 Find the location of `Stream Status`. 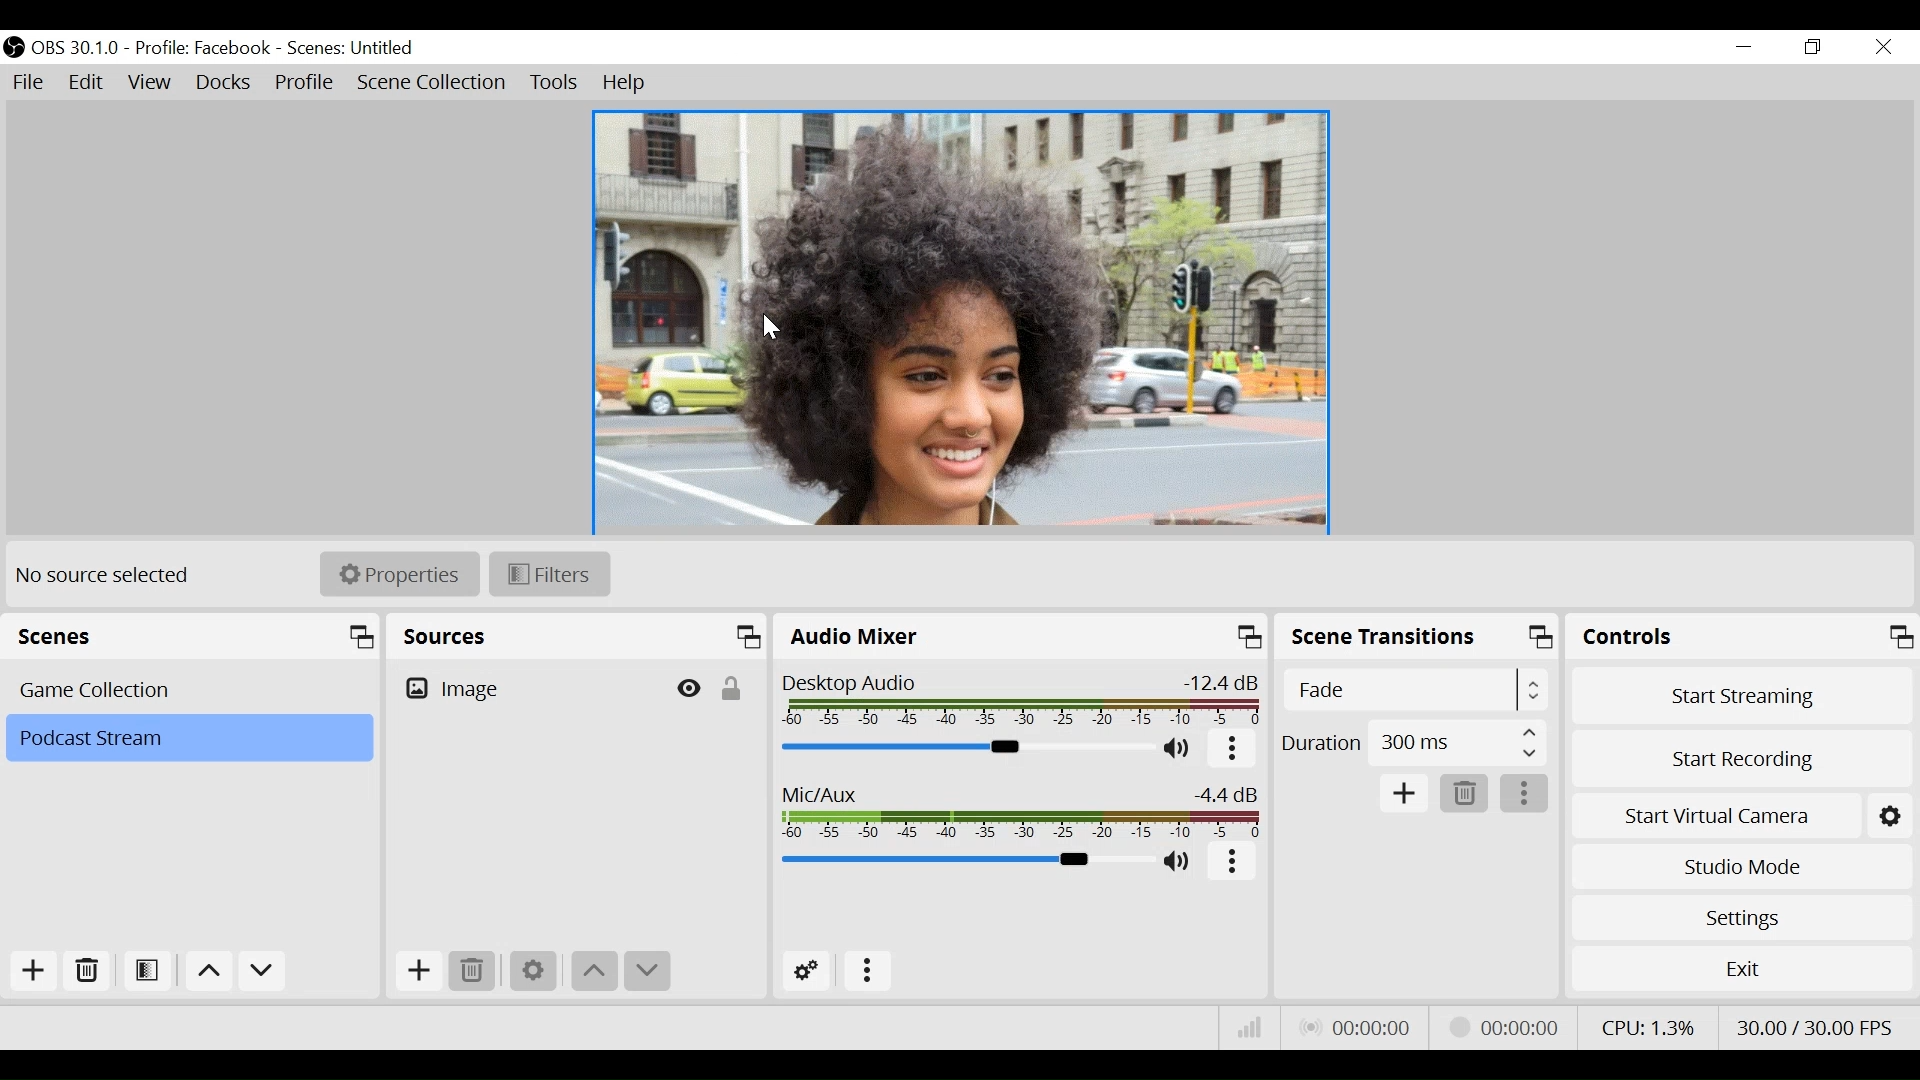

Stream Status is located at coordinates (1504, 1028).